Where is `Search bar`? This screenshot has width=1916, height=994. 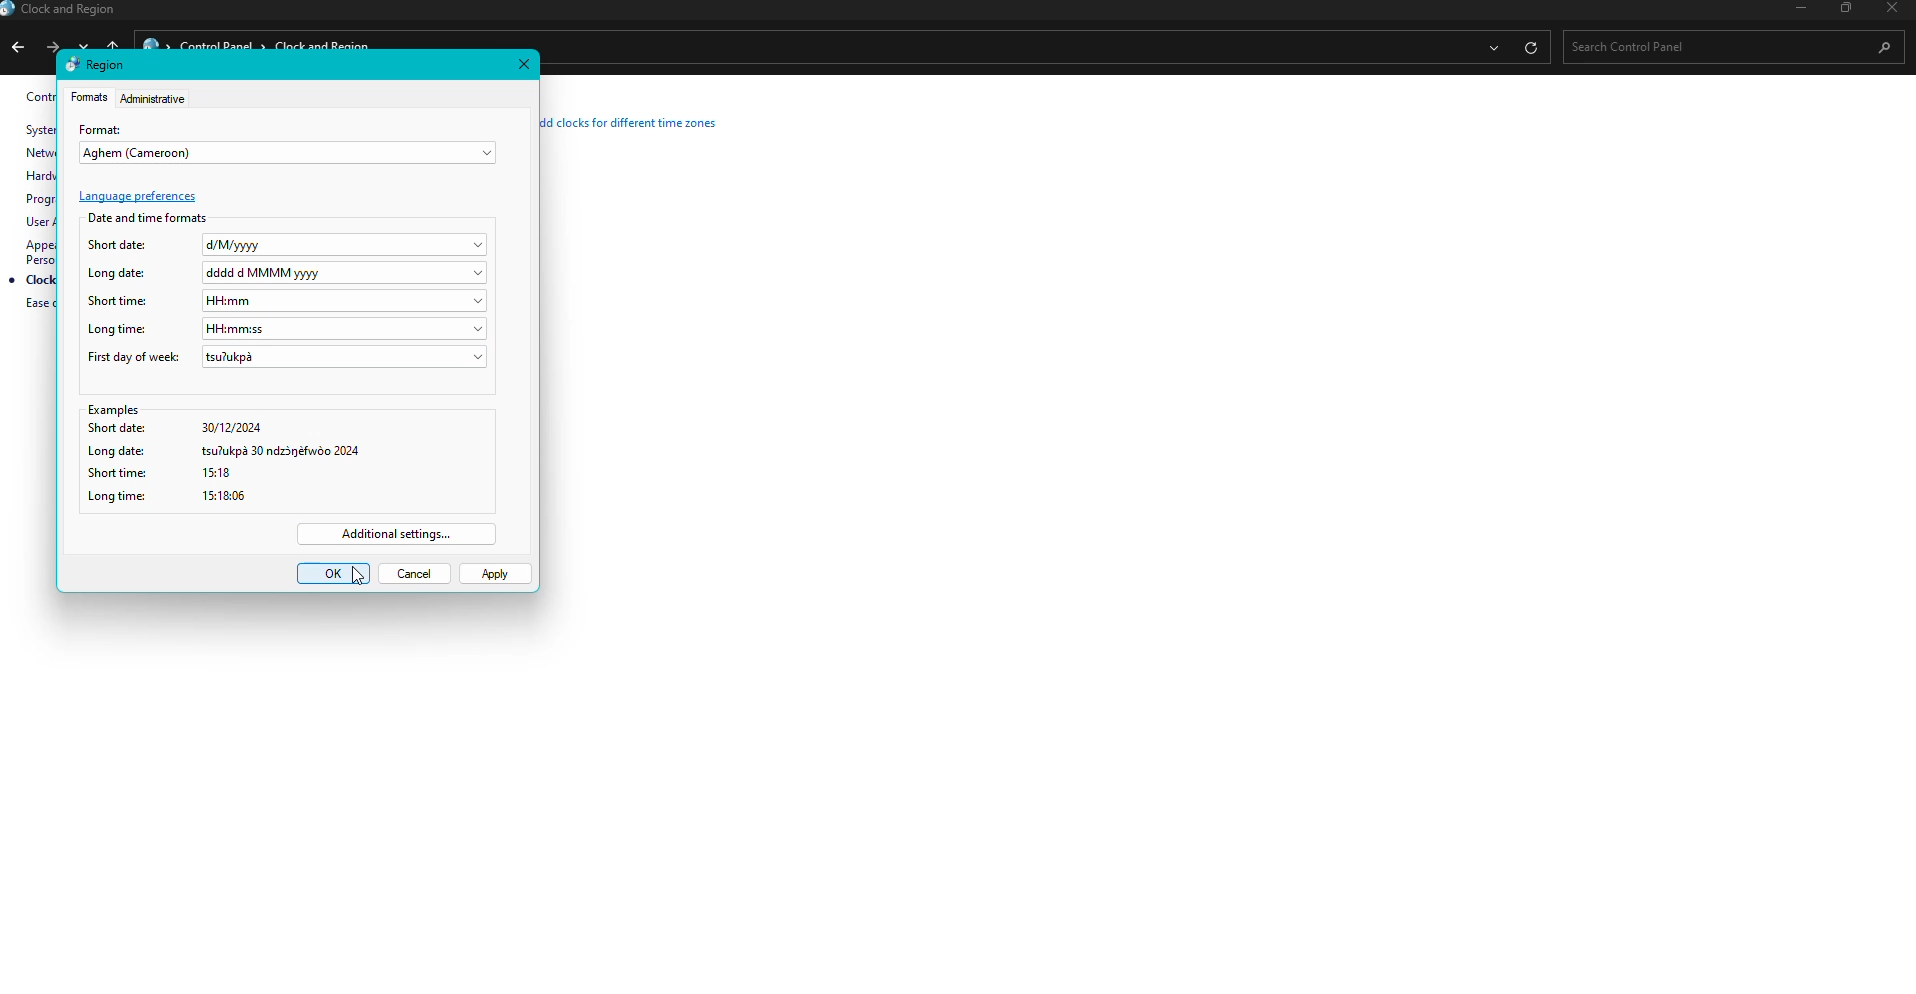 Search bar is located at coordinates (1726, 46).